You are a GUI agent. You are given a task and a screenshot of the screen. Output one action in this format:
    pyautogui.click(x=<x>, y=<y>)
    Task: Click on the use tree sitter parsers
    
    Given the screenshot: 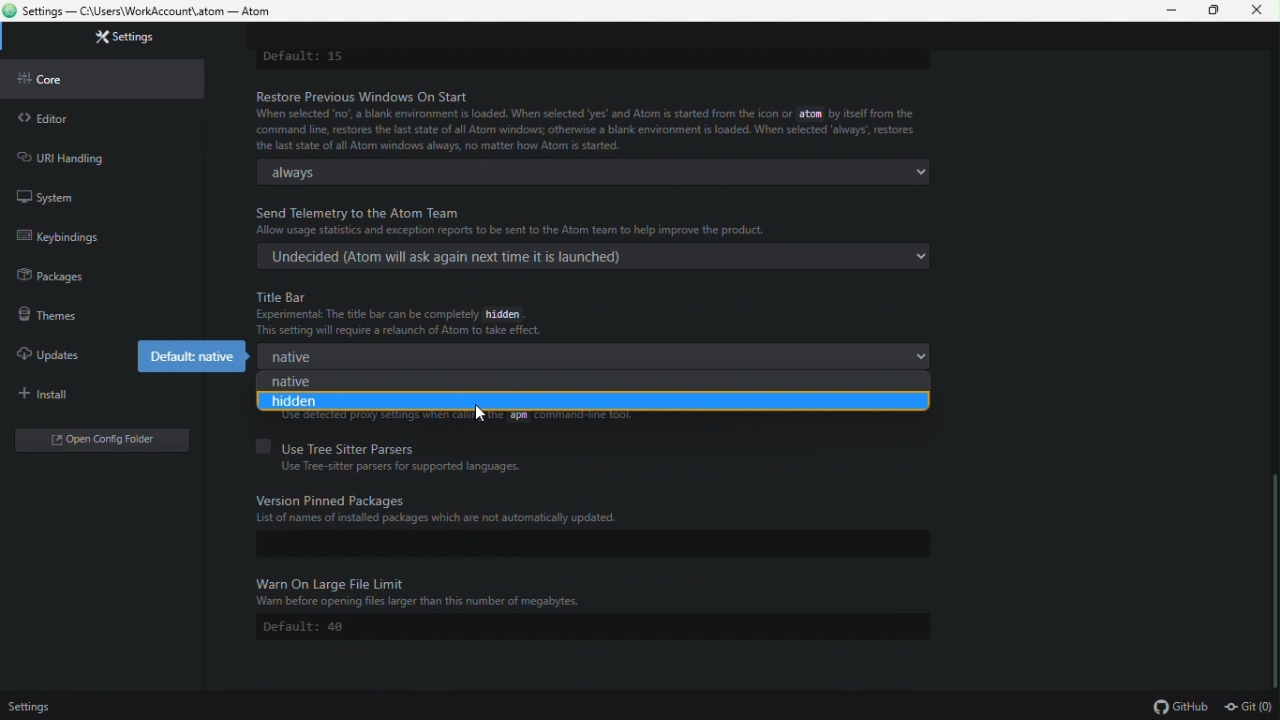 What is the action you would take?
    pyautogui.click(x=390, y=446)
    